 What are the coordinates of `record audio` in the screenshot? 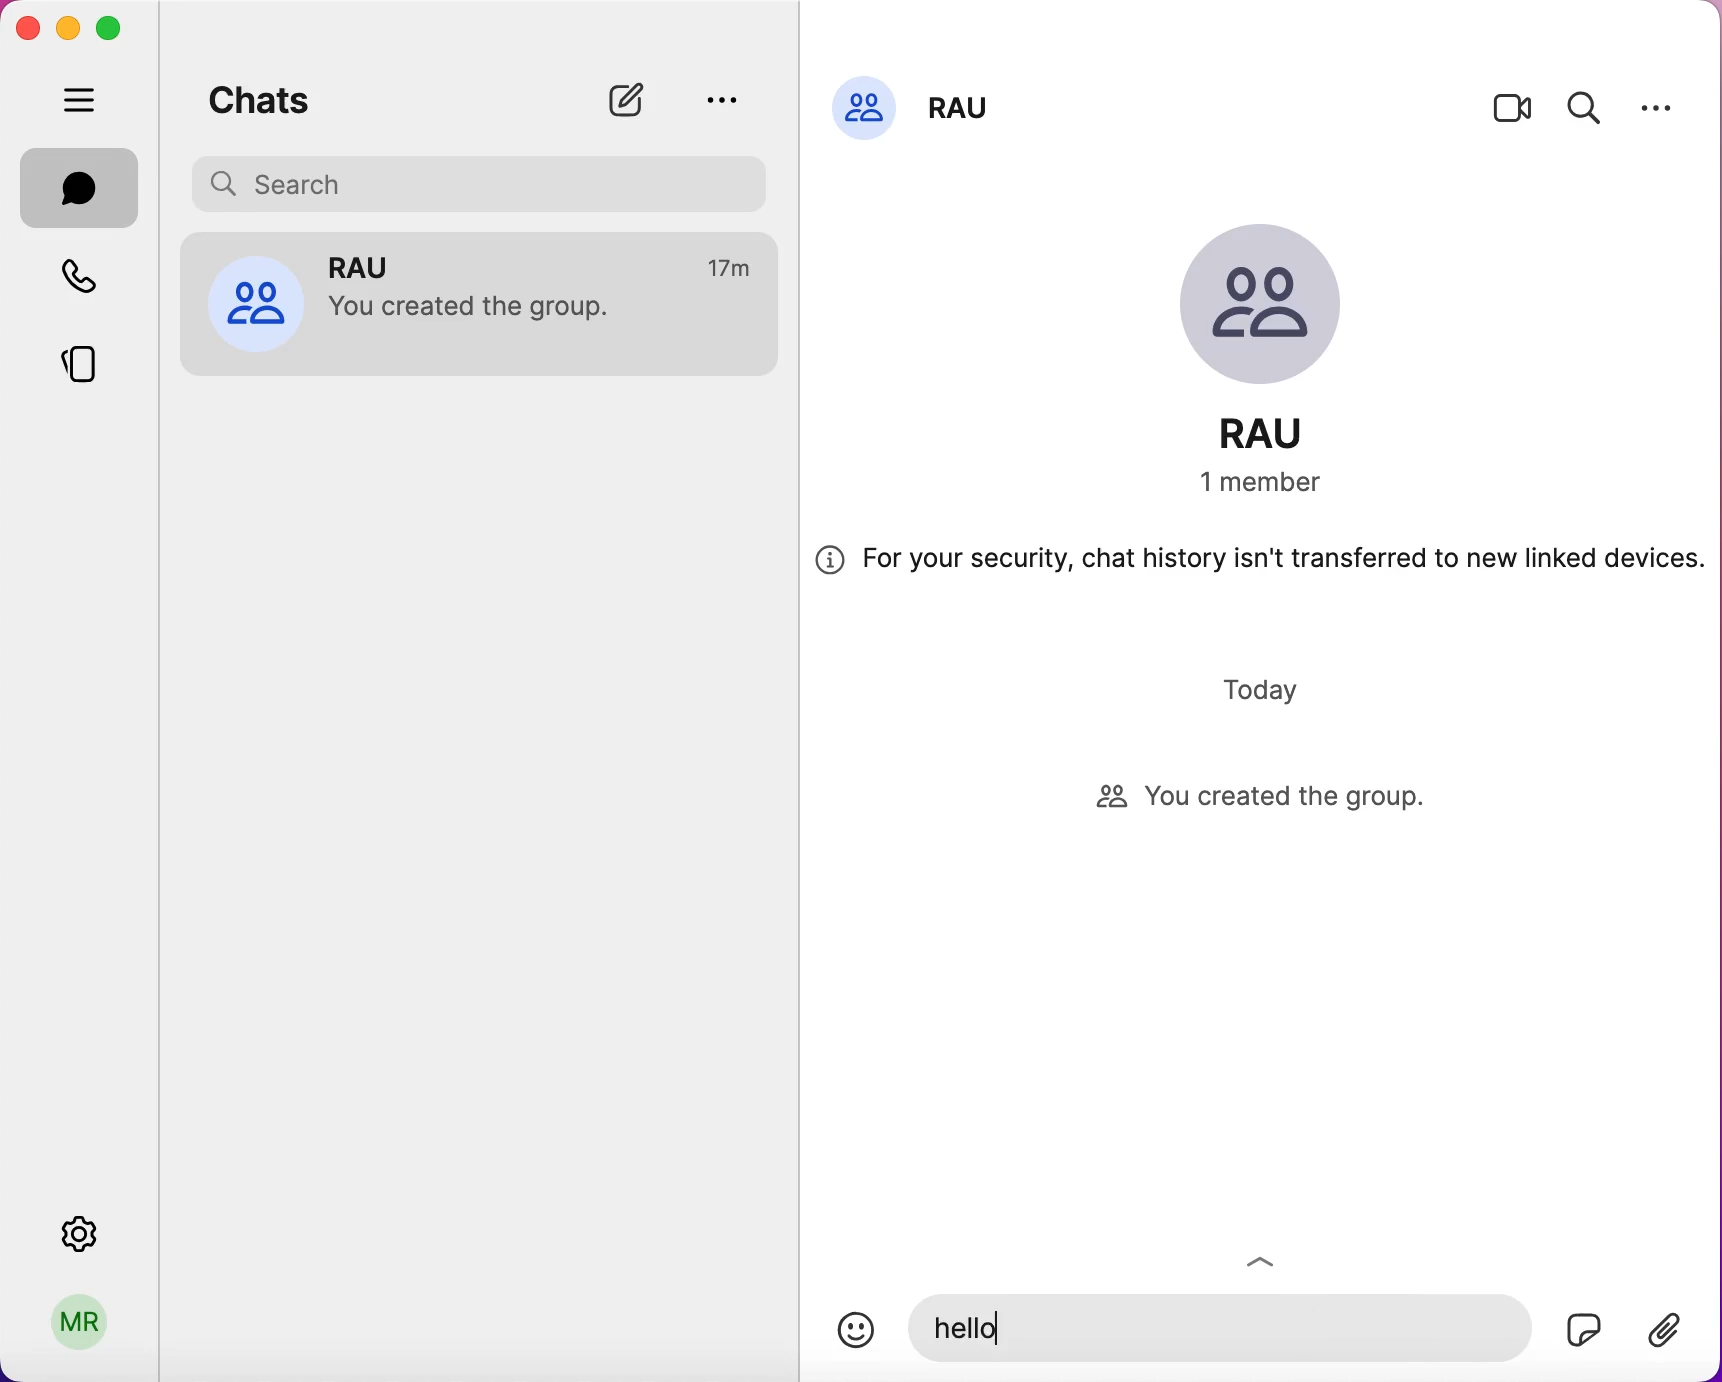 It's located at (1583, 1328).